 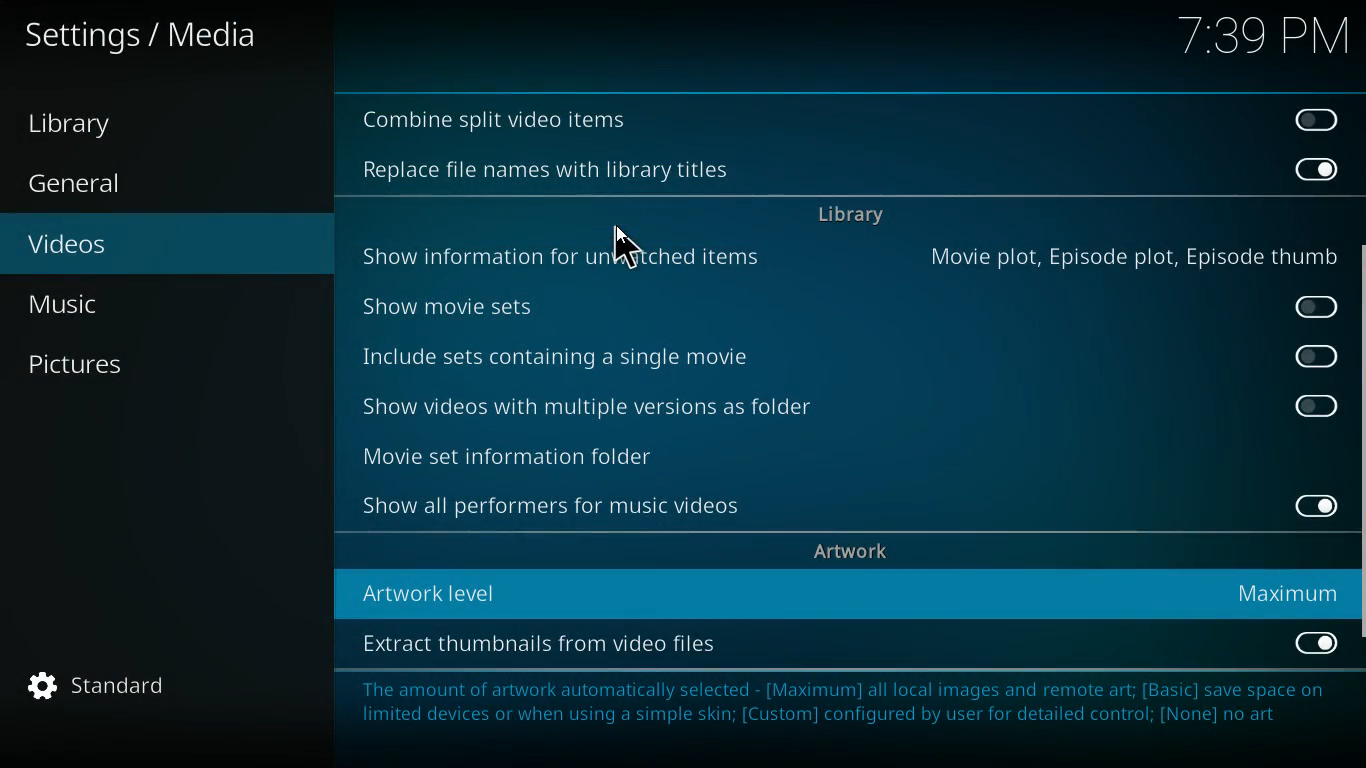 I want to click on on, so click(x=1317, y=643).